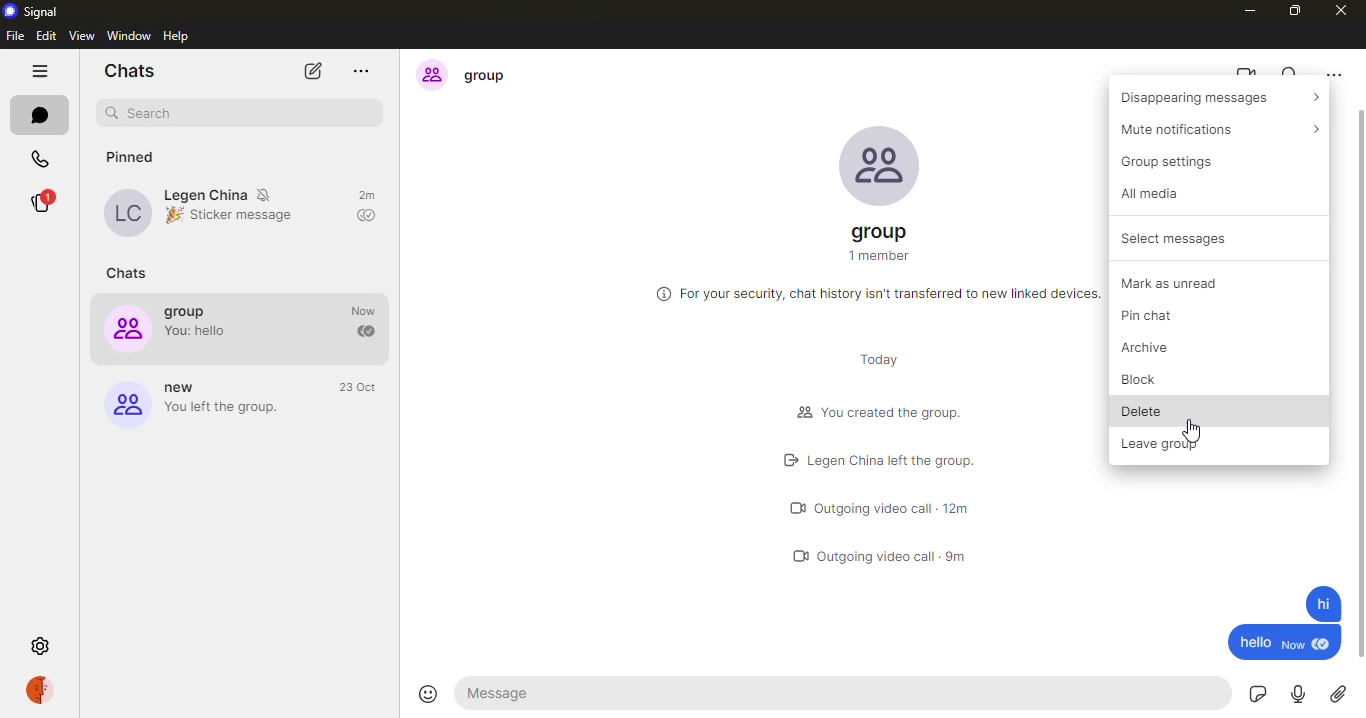 The width and height of the screenshot is (1366, 718). What do you see at coordinates (155, 111) in the screenshot?
I see `search` at bounding box center [155, 111].